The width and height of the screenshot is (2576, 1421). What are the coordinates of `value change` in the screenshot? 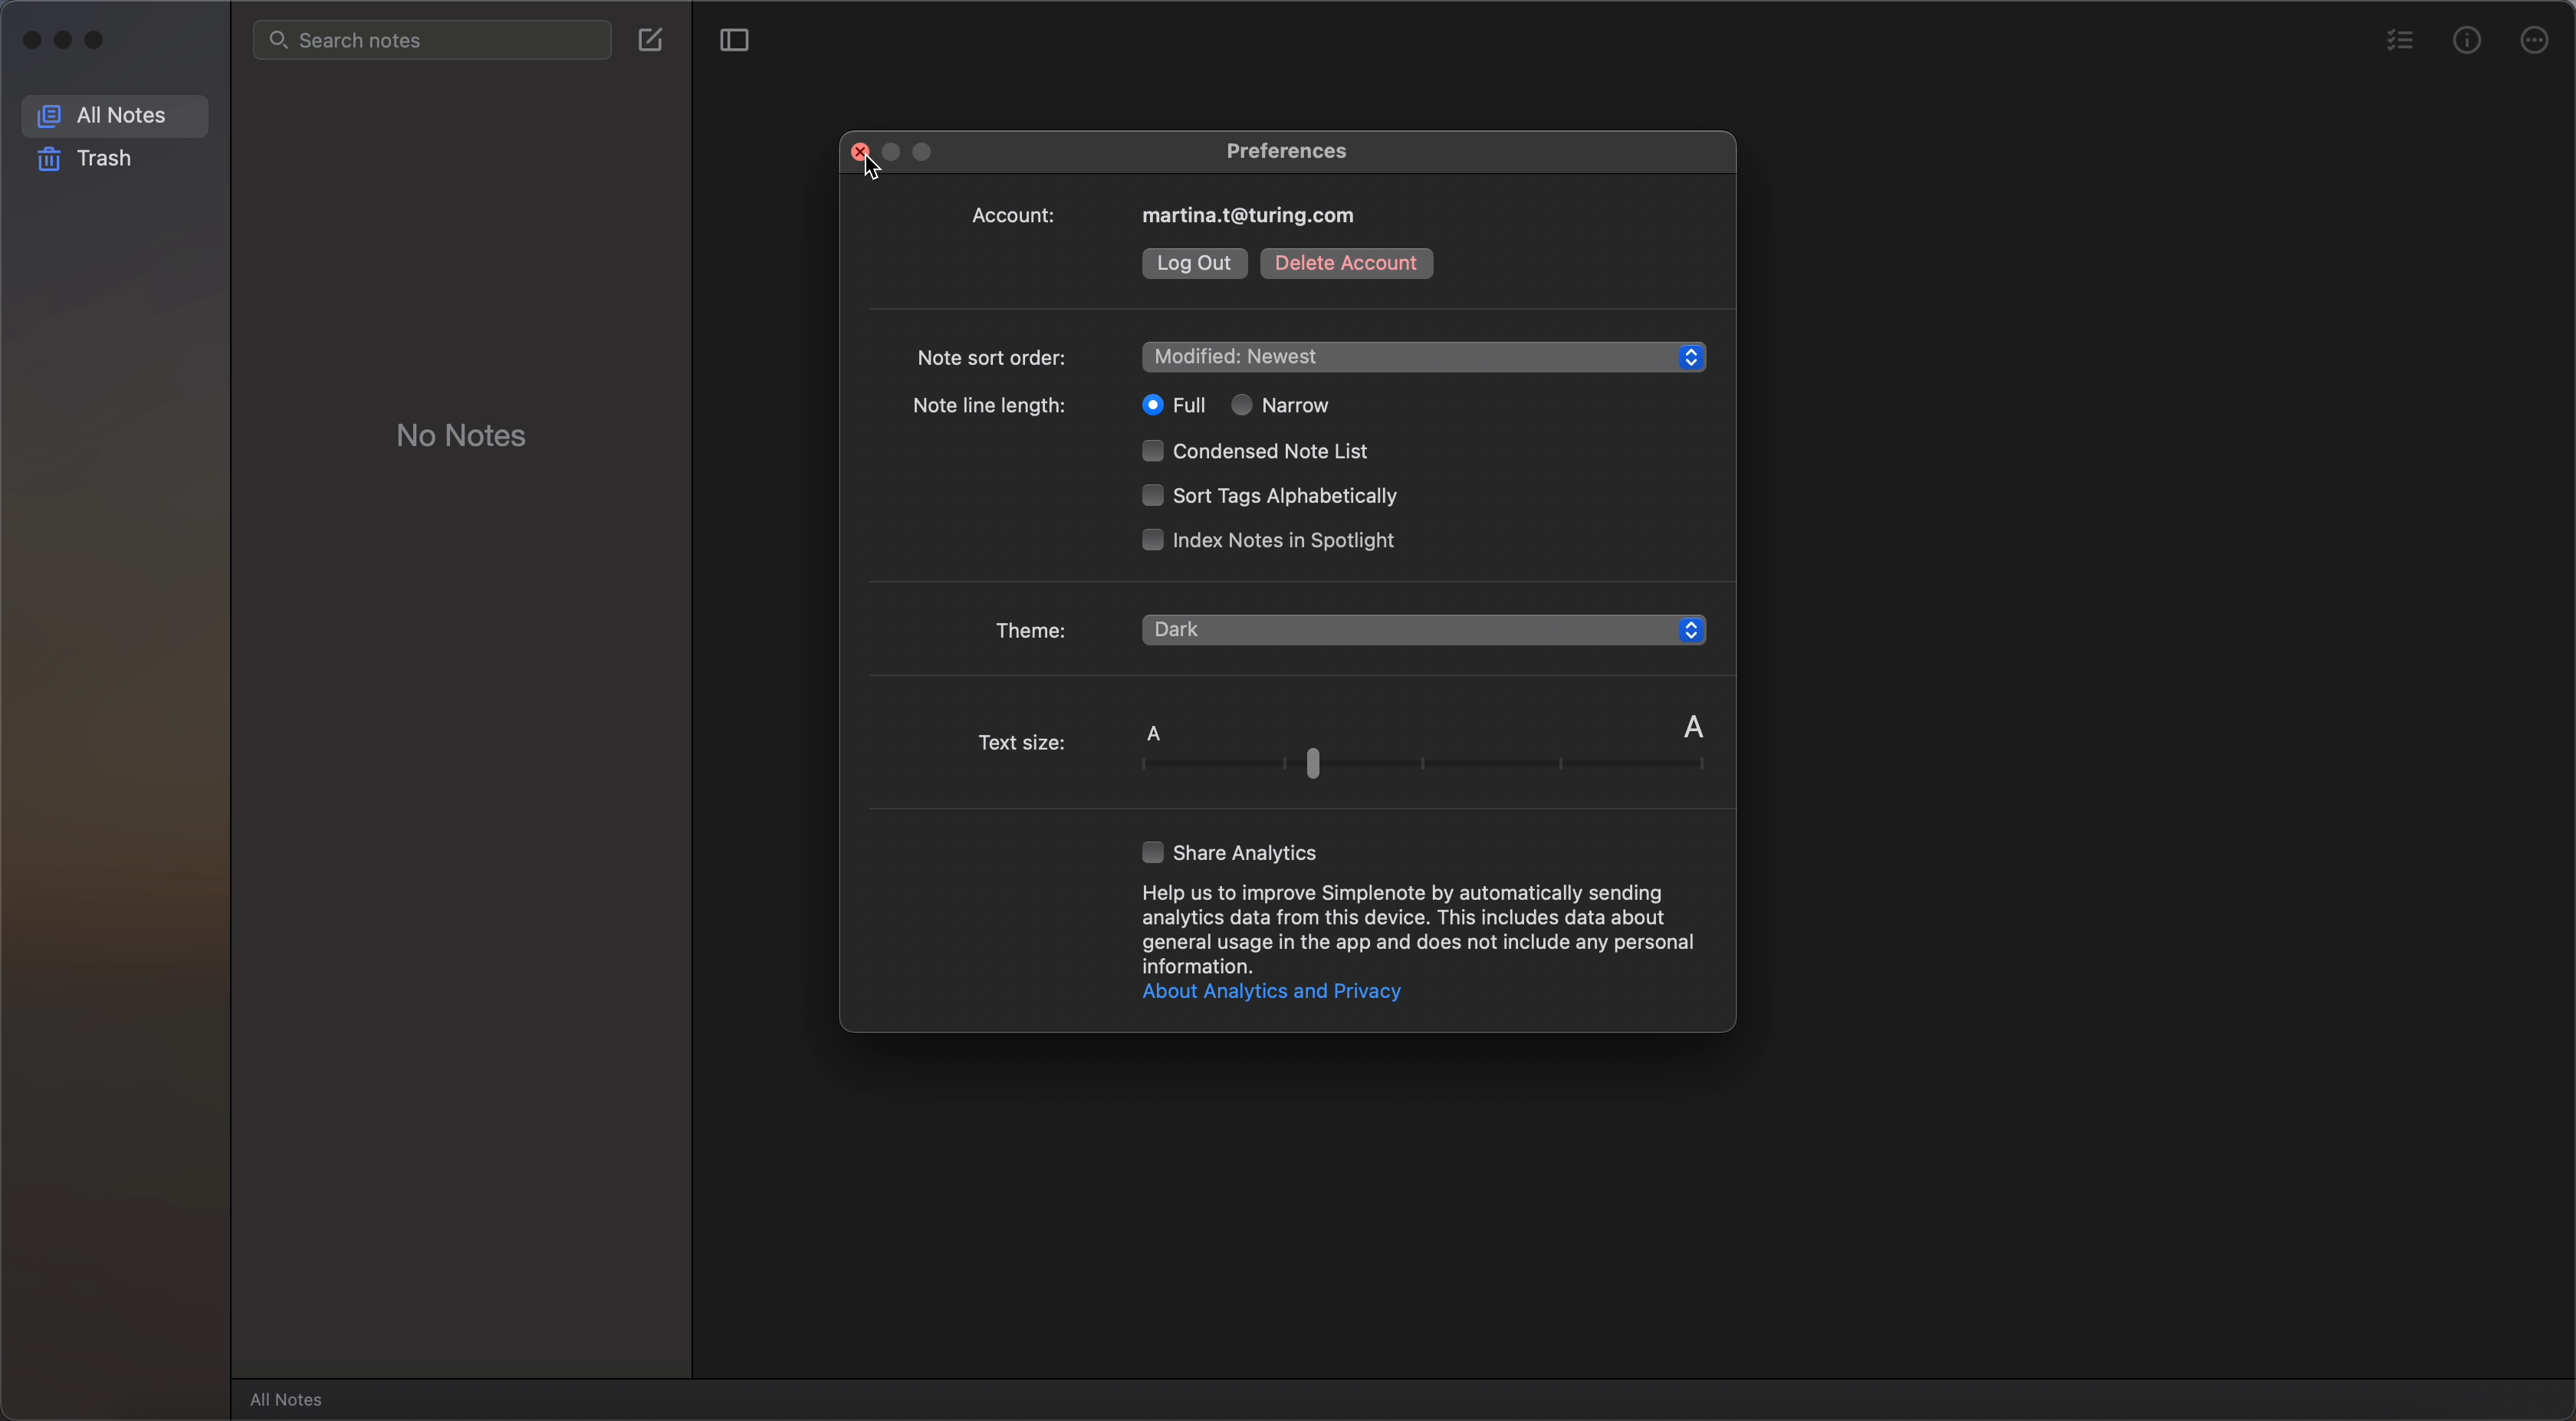 It's located at (1683, 630).